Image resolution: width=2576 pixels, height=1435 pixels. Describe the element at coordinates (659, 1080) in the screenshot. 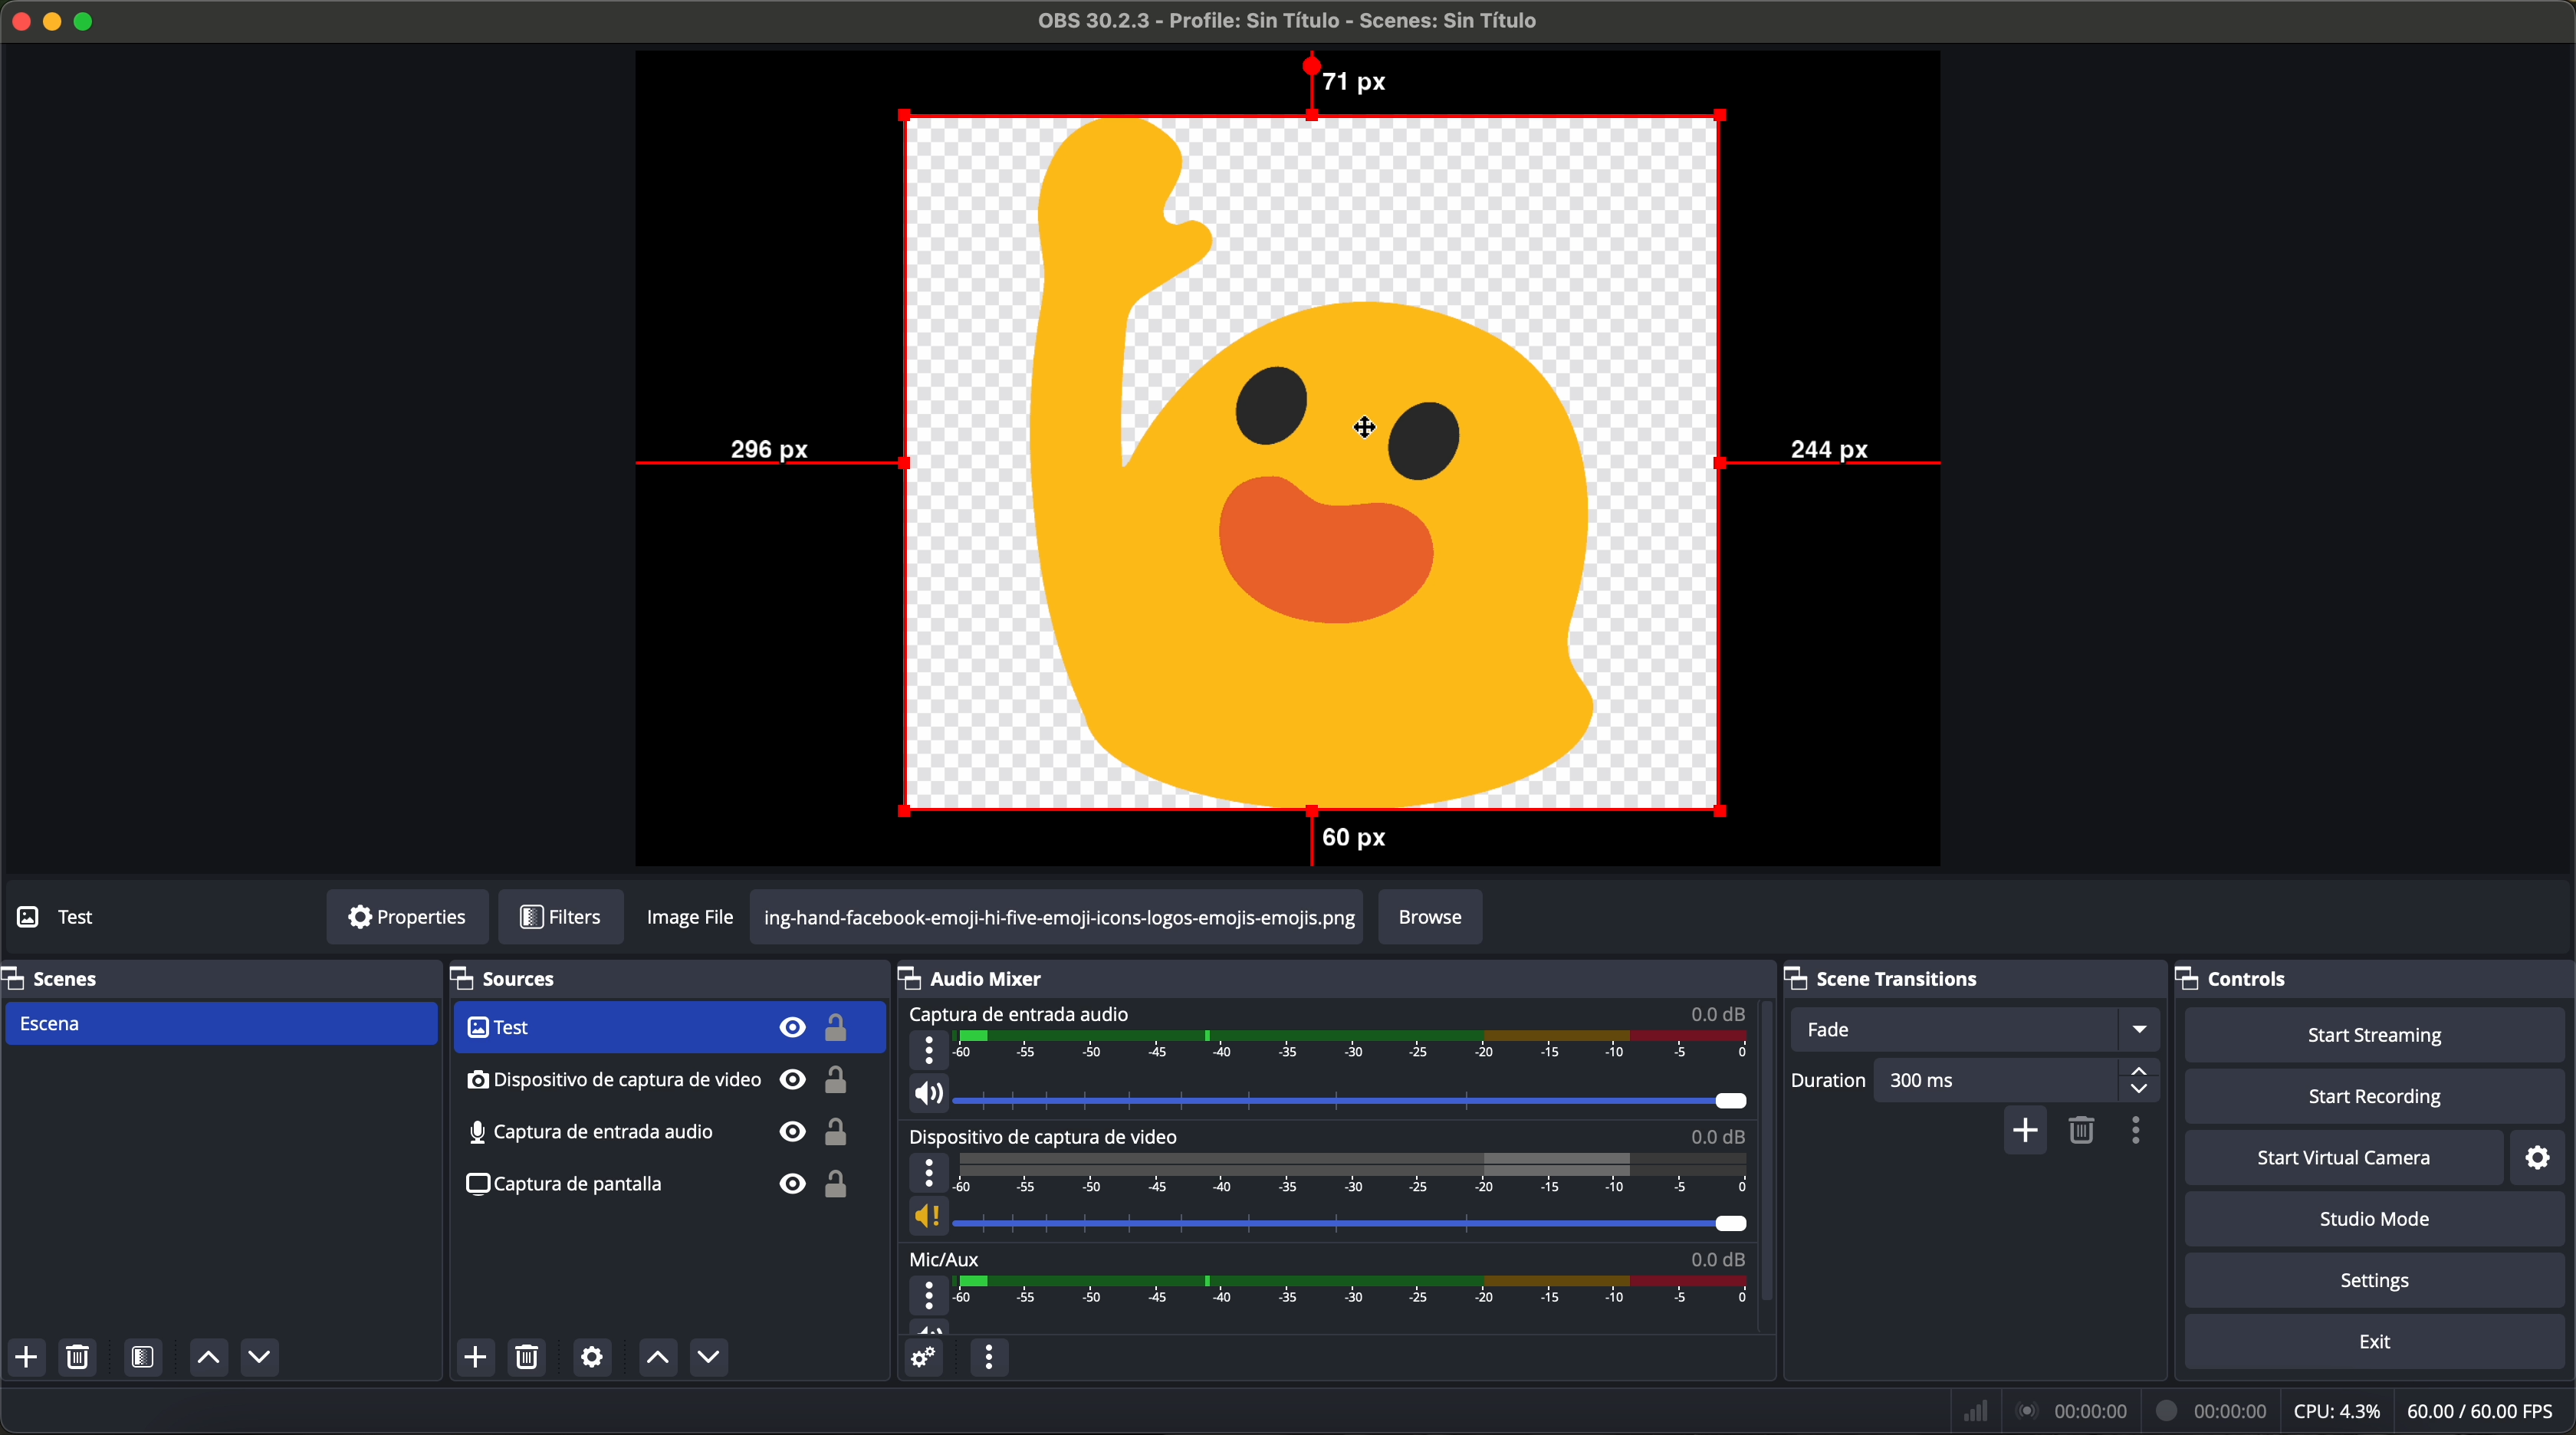

I see `audio input capture` at that location.